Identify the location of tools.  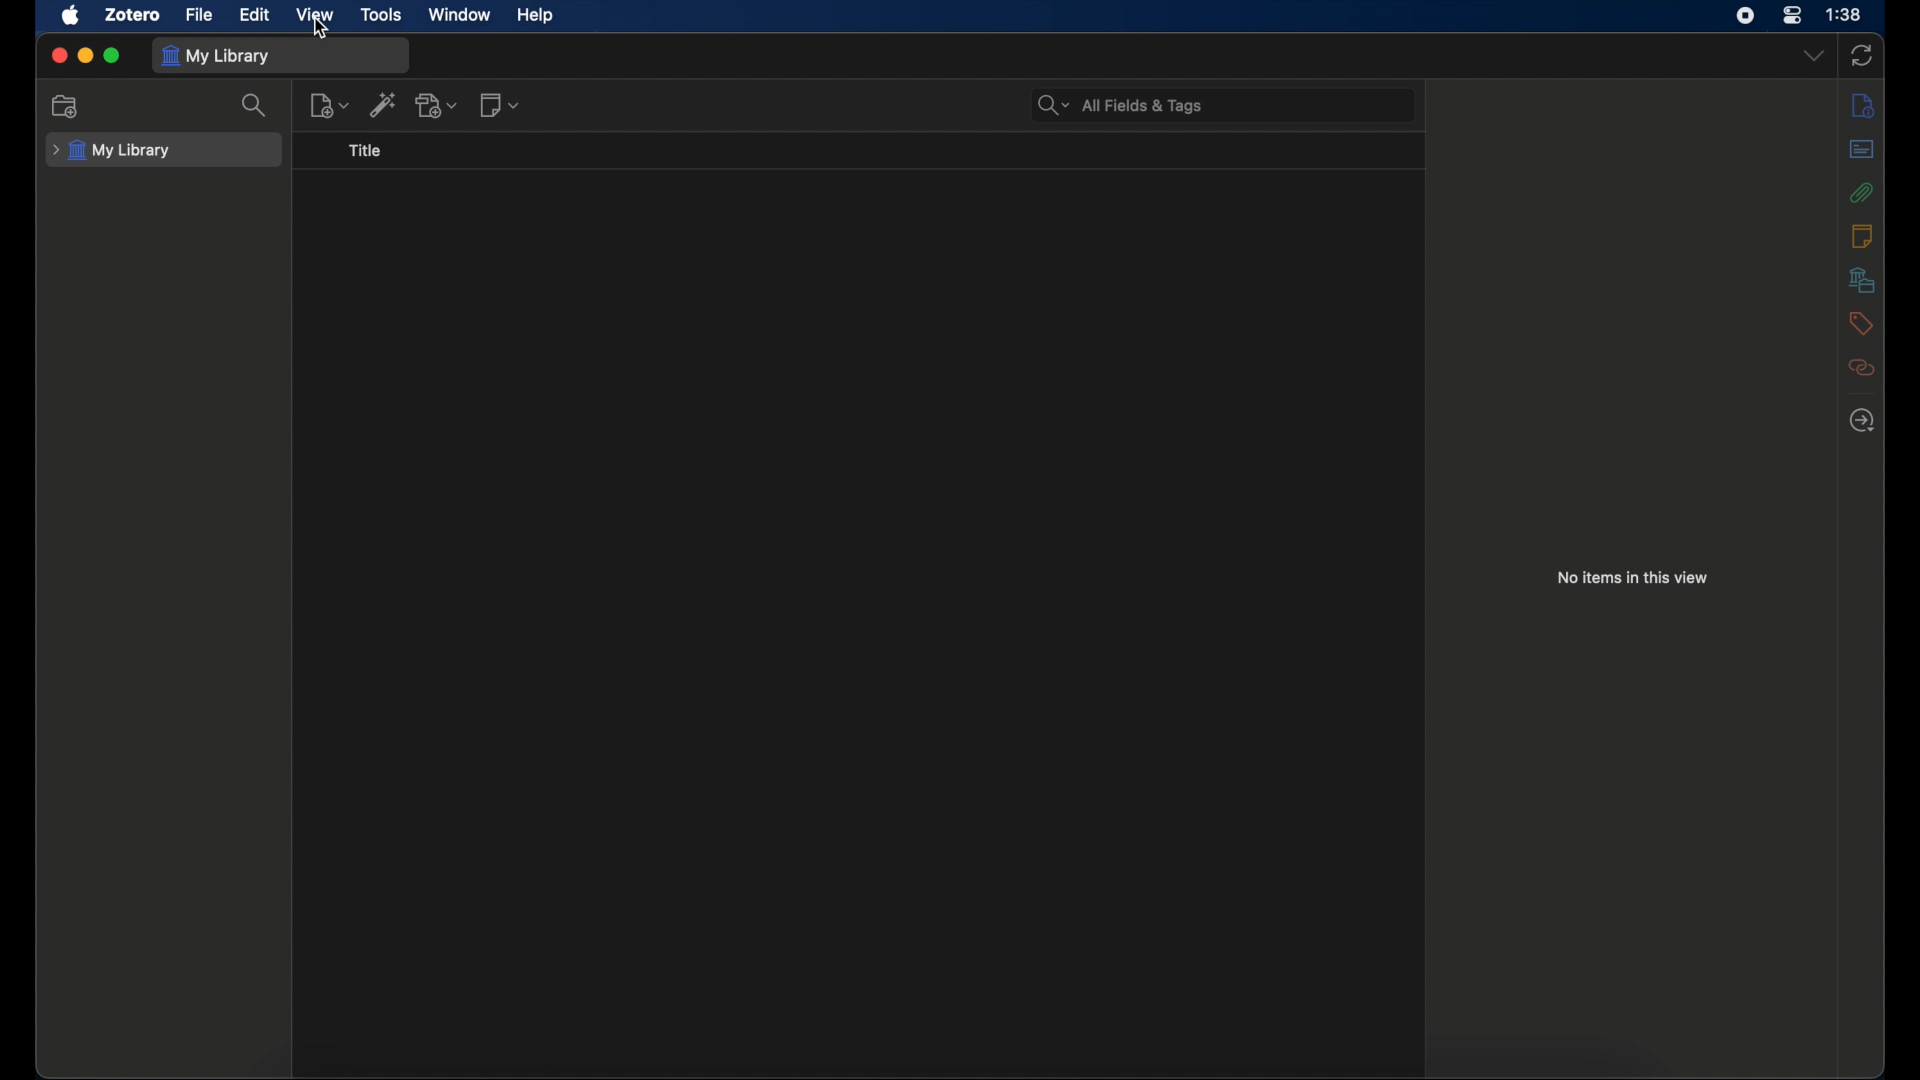
(380, 15).